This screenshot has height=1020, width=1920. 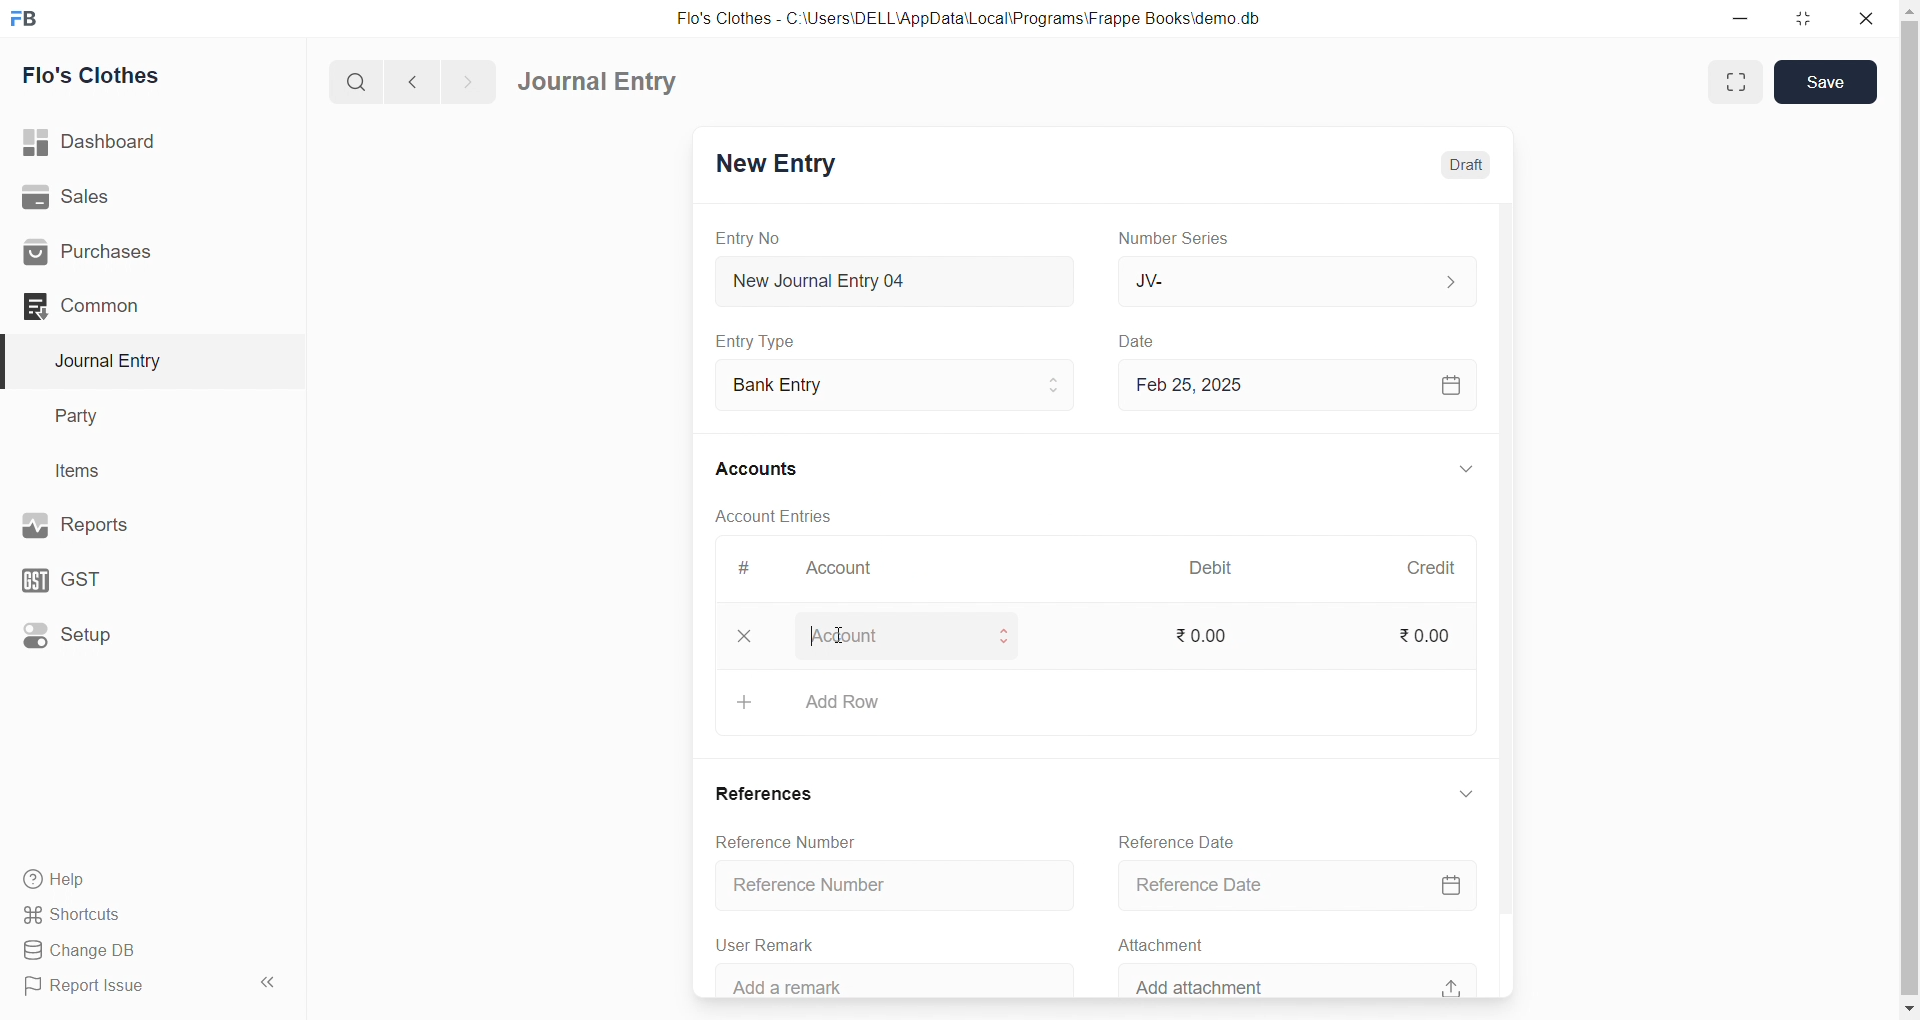 What do you see at coordinates (141, 633) in the screenshot?
I see `Setup` at bounding box center [141, 633].